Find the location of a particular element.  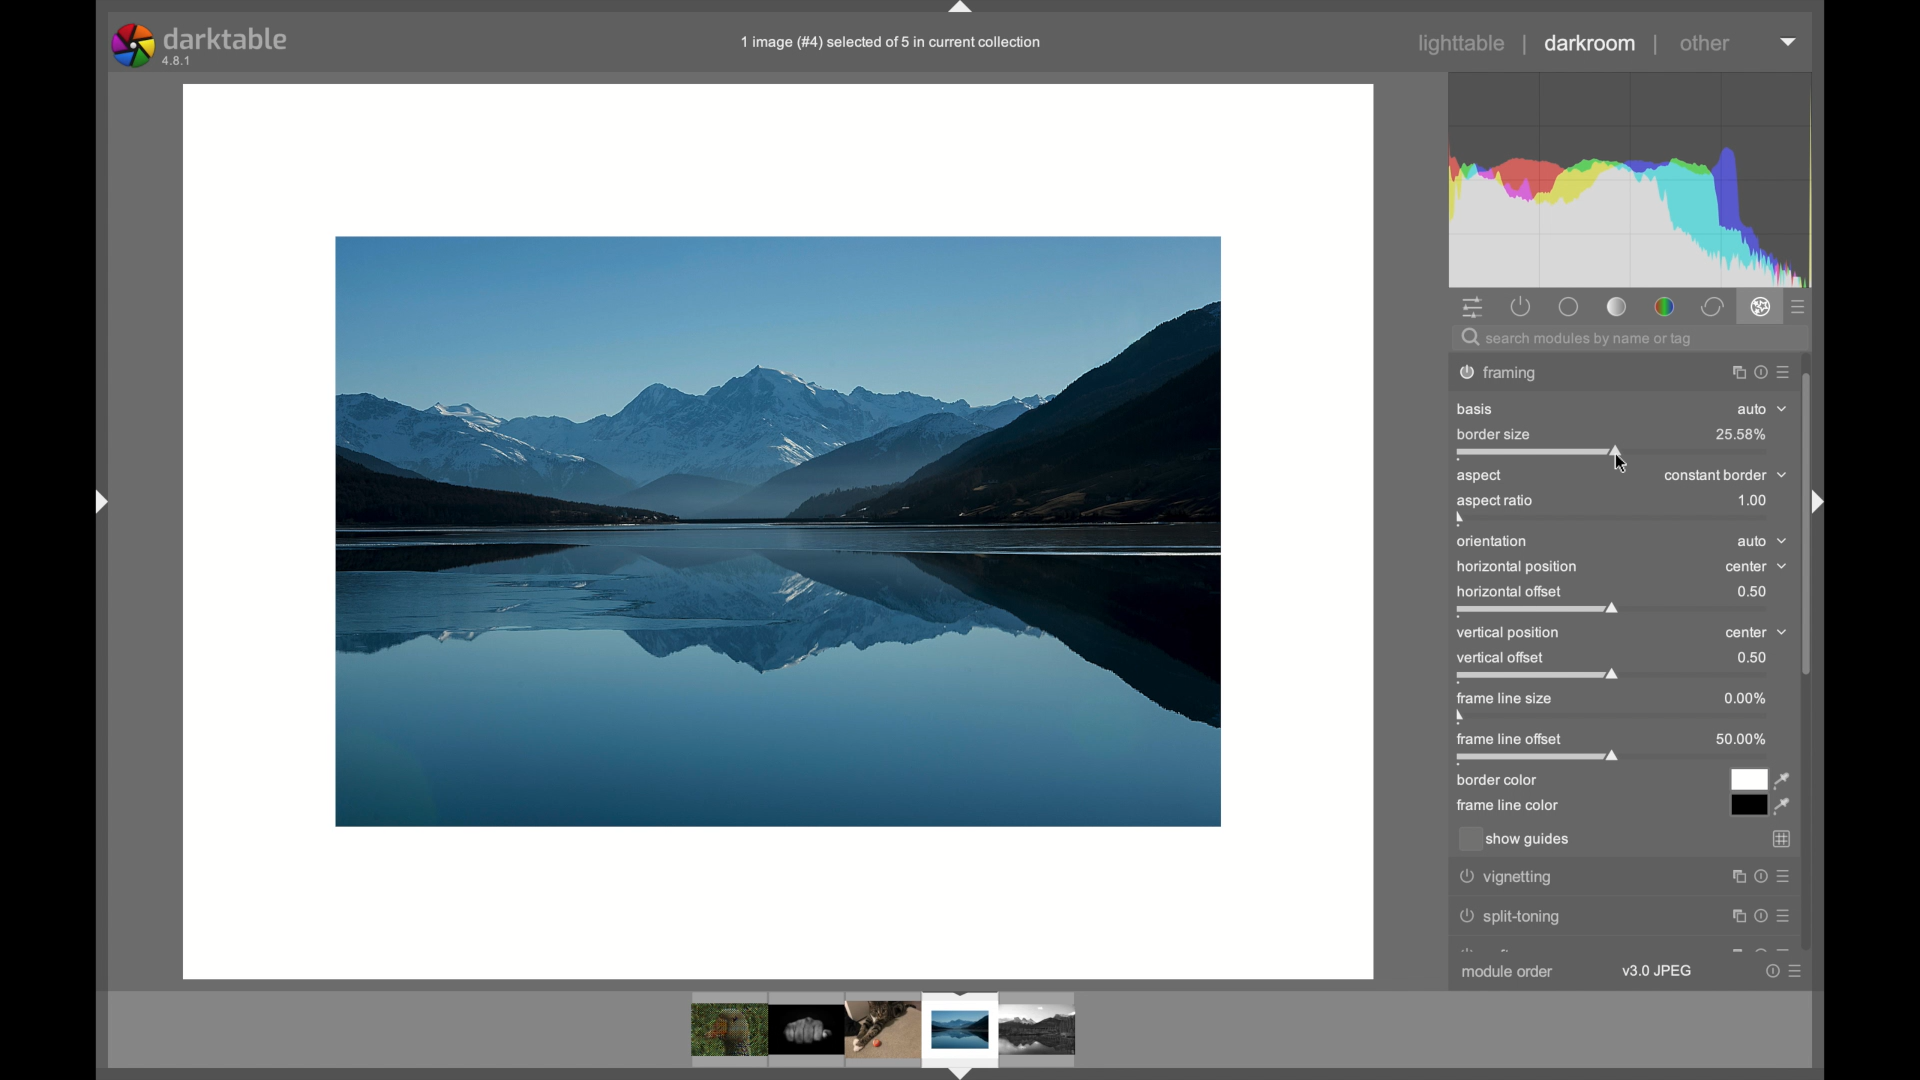

horizontal position is located at coordinates (1517, 568).